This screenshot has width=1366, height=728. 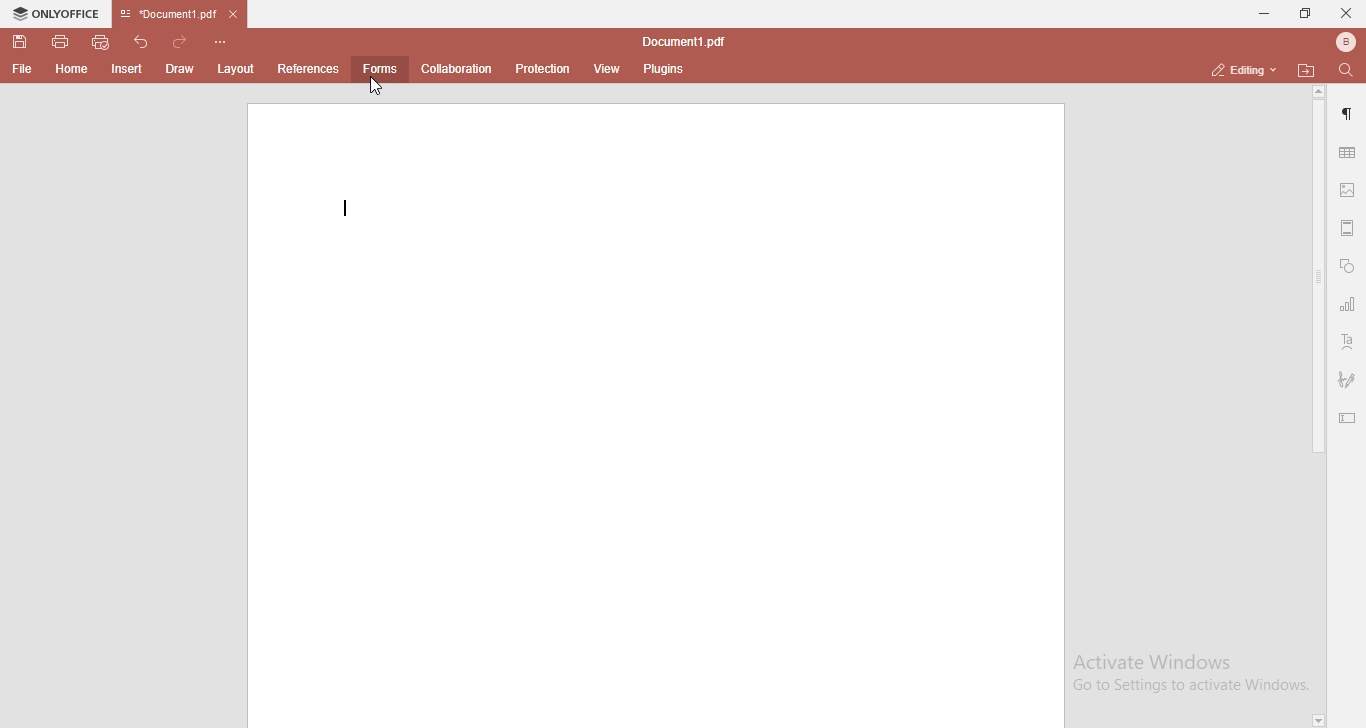 I want to click on file name, so click(x=688, y=43).